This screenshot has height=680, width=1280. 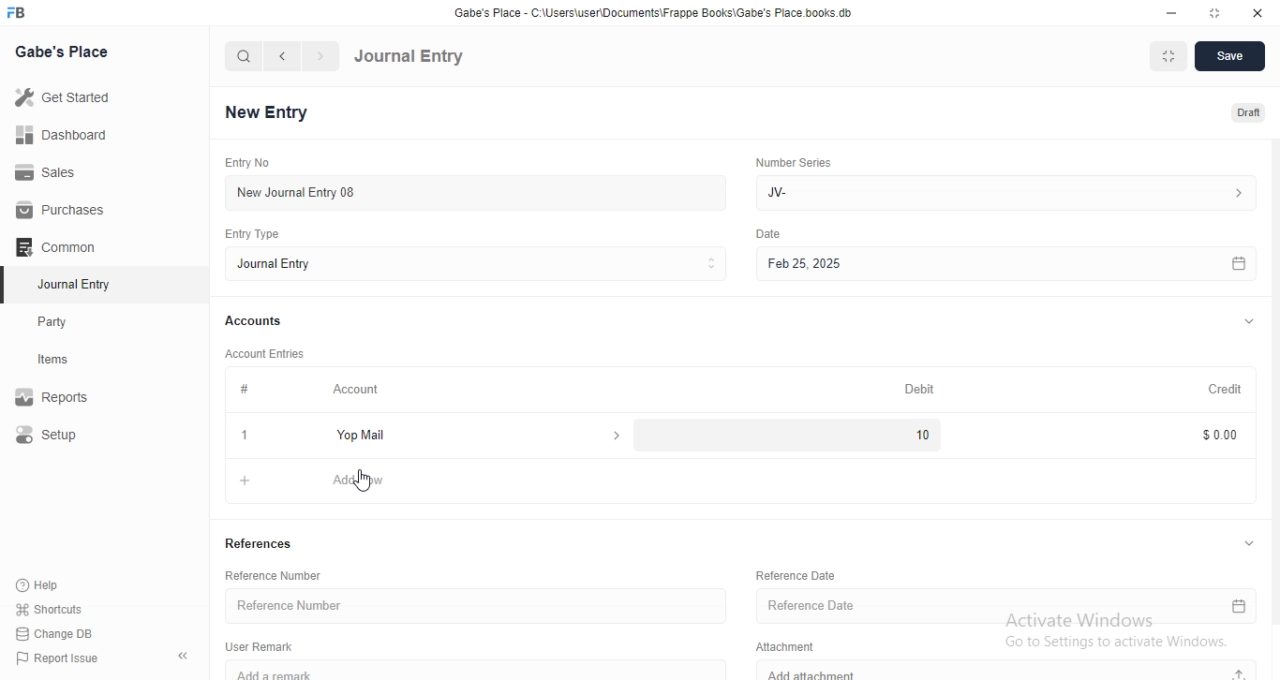 I want to click on $0.00, so click(x=1210, y=434).